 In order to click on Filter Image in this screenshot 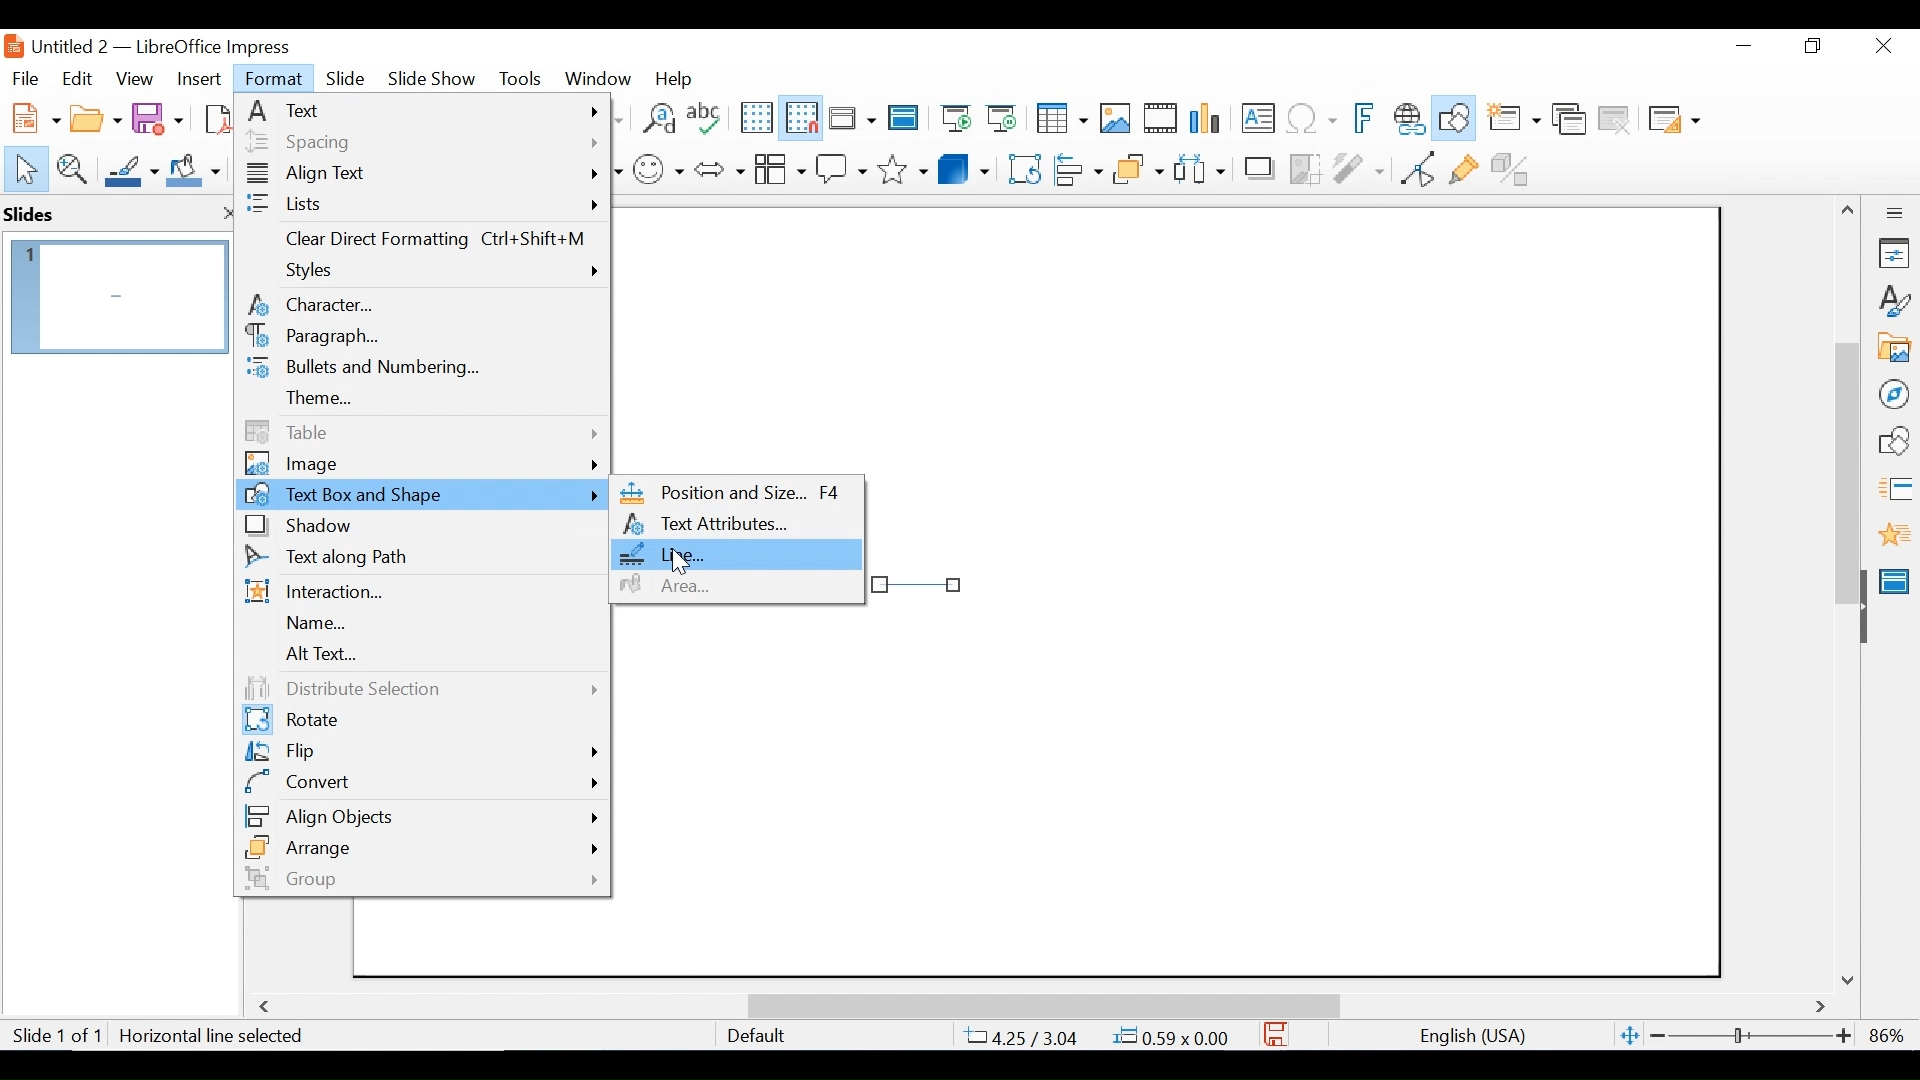, I will do `click(1358, 167)`.